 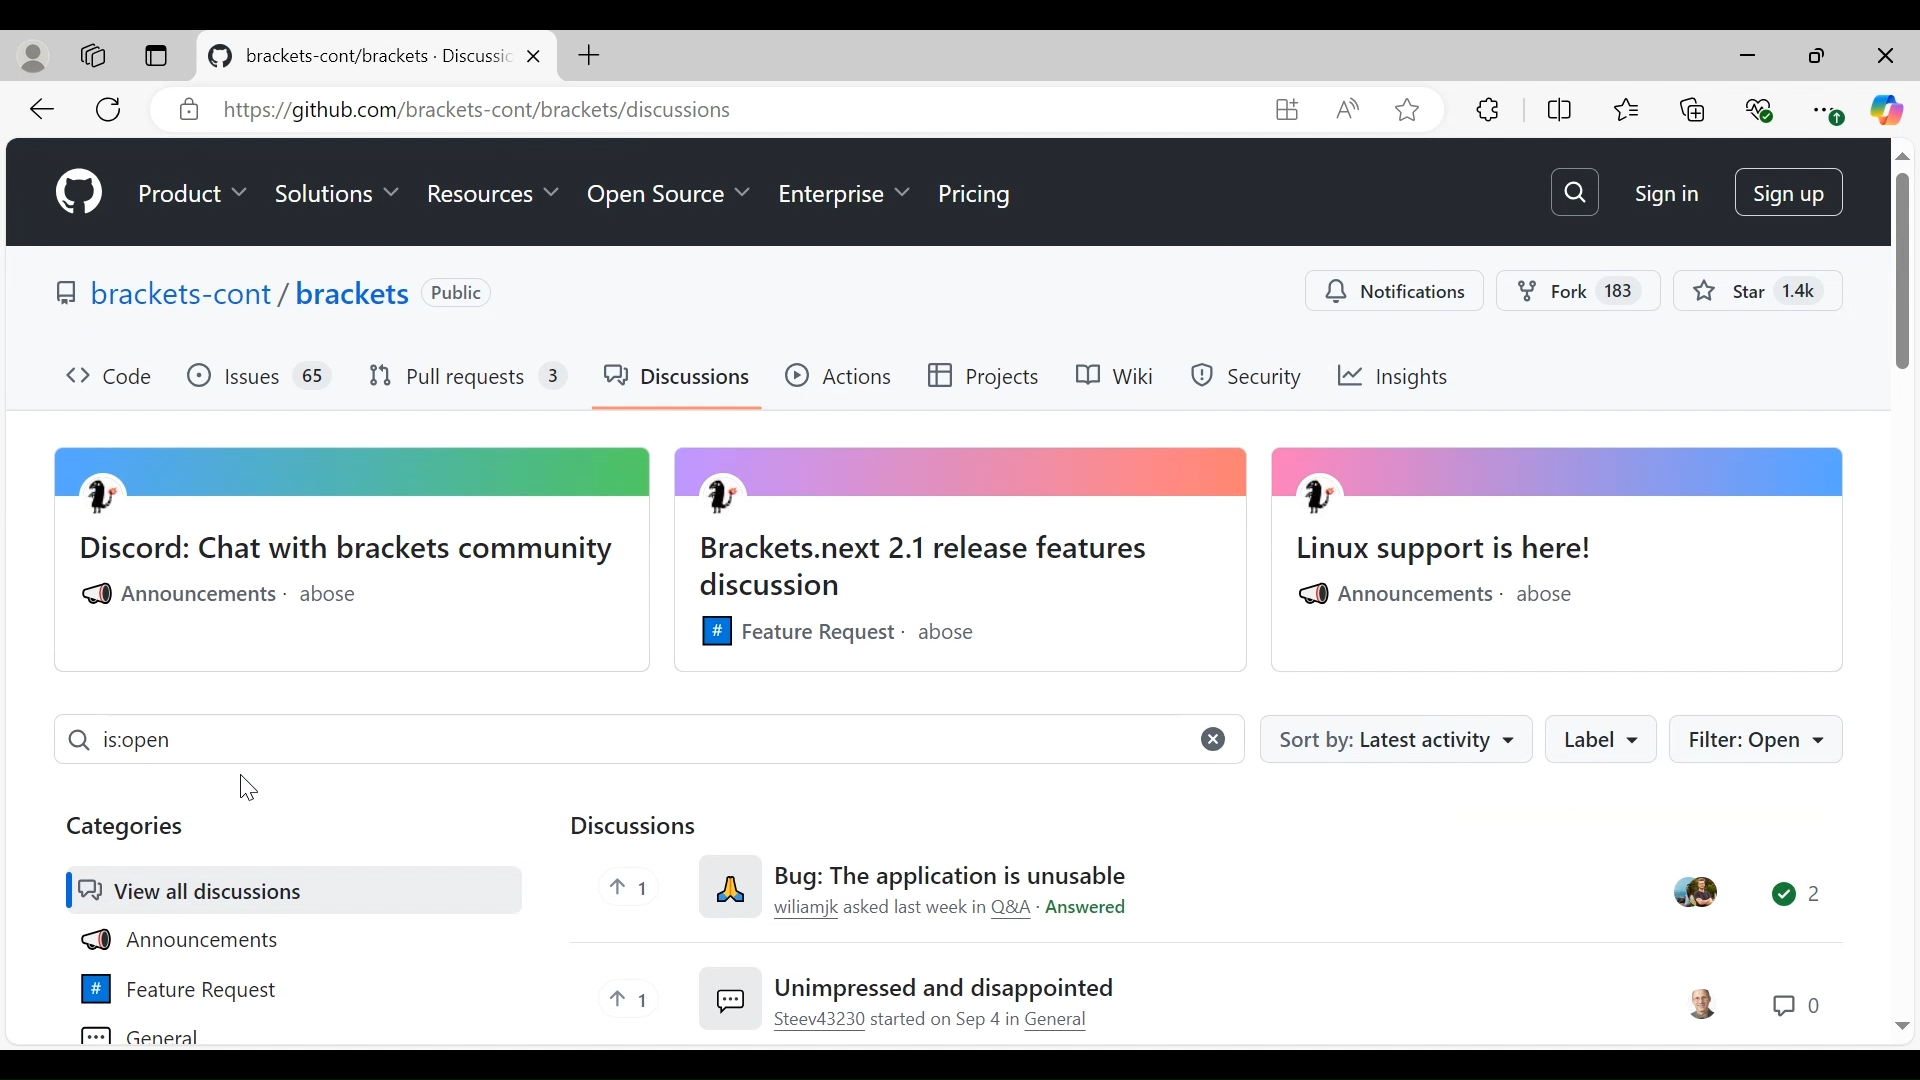 What do you see at coordinates (34, 57) in the screenshot?
I see `Personal` at bounding box center [34, 57].